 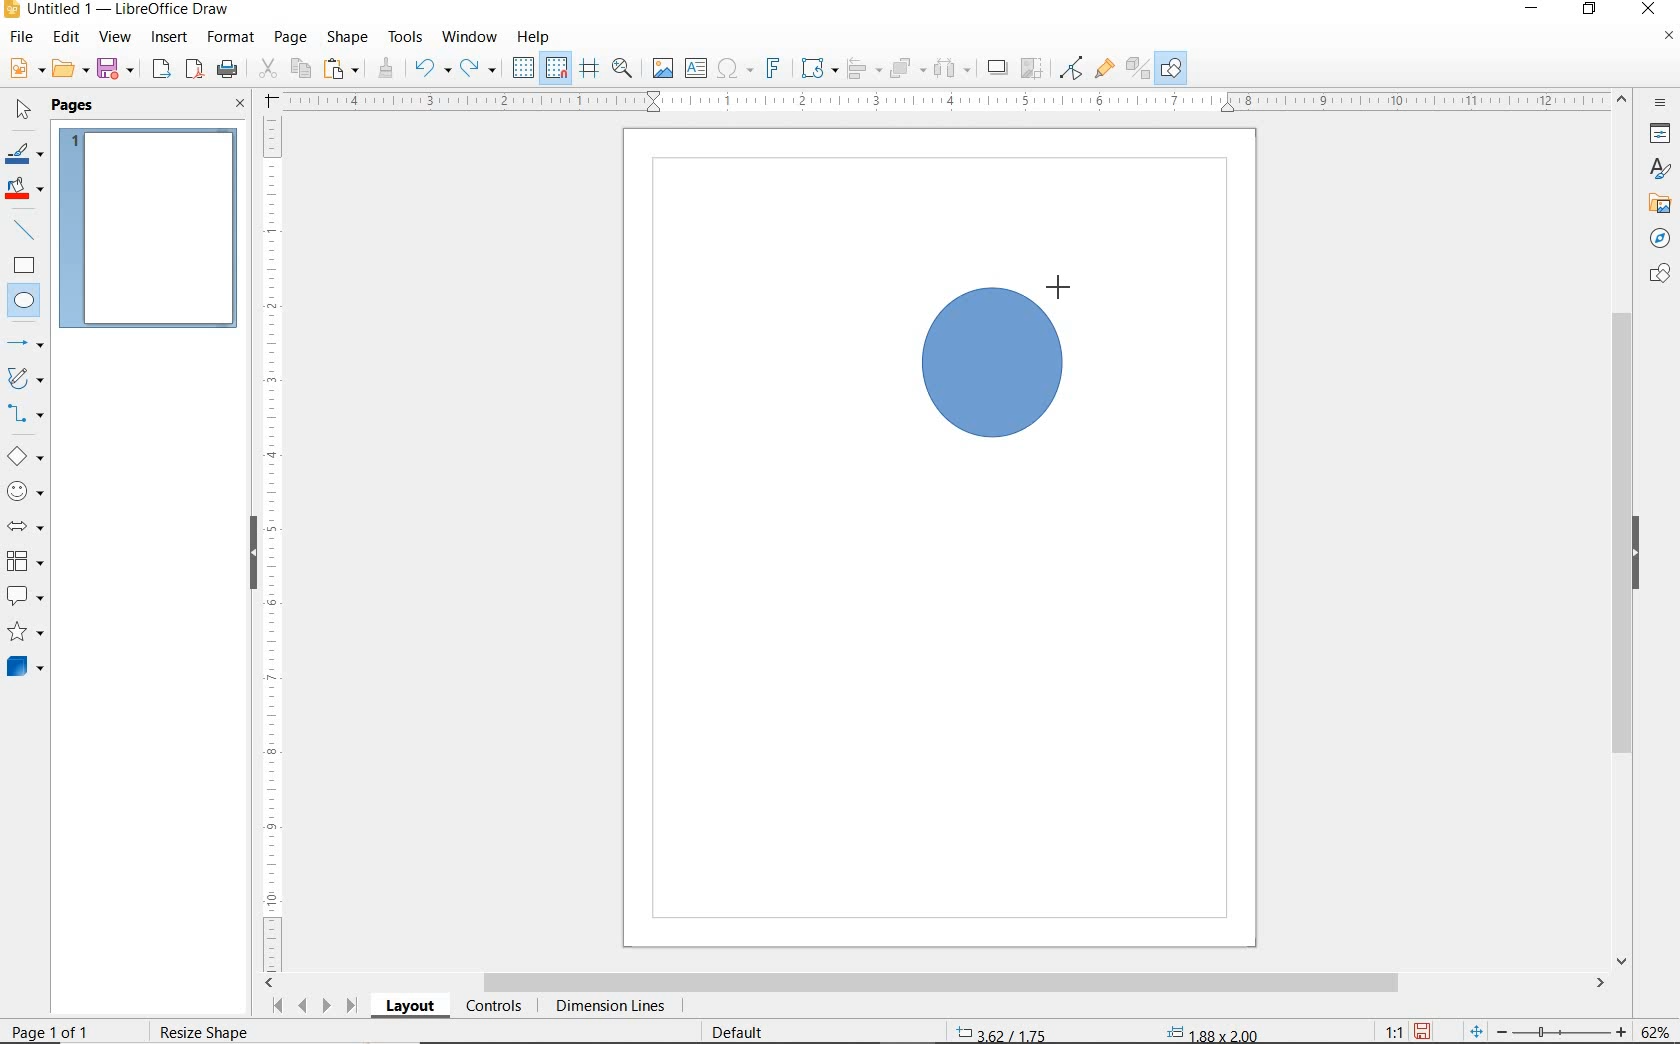 What do you see at coordinates (75, 105) in the screenshot?
I see `PAGES` at bounding box center [75, 105].